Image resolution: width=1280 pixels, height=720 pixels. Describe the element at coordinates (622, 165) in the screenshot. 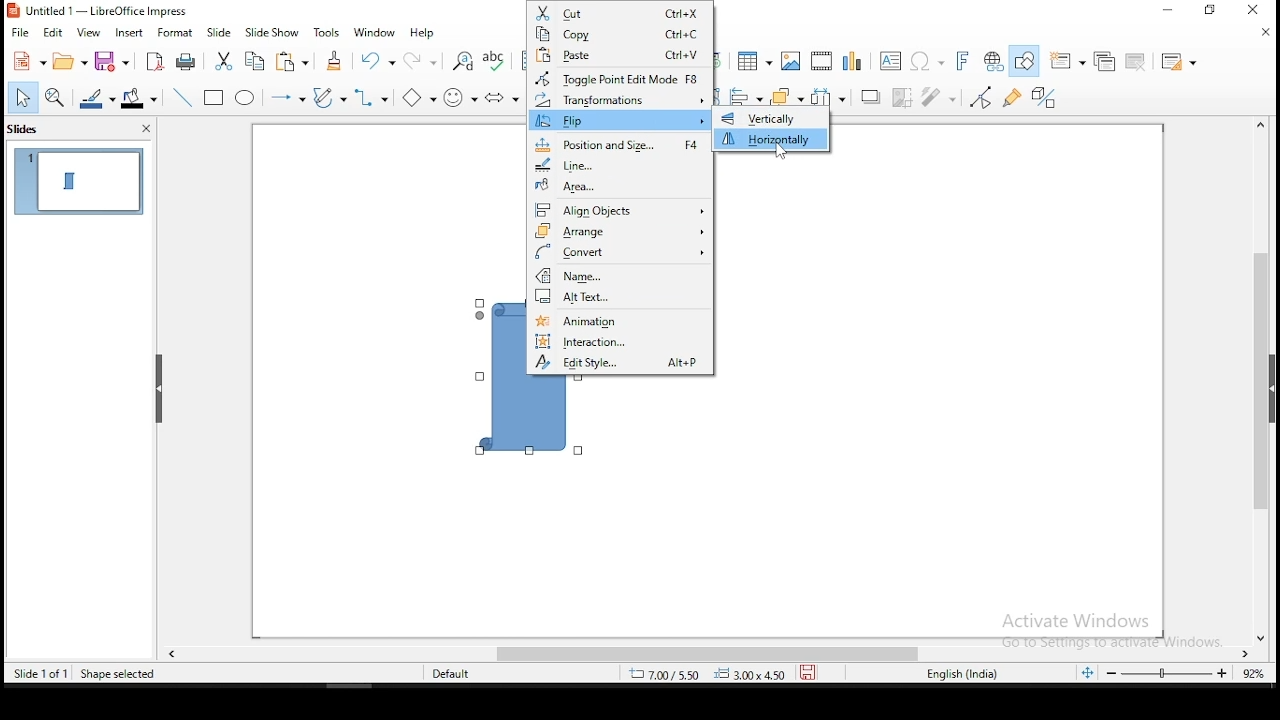

I see `line` at that location.